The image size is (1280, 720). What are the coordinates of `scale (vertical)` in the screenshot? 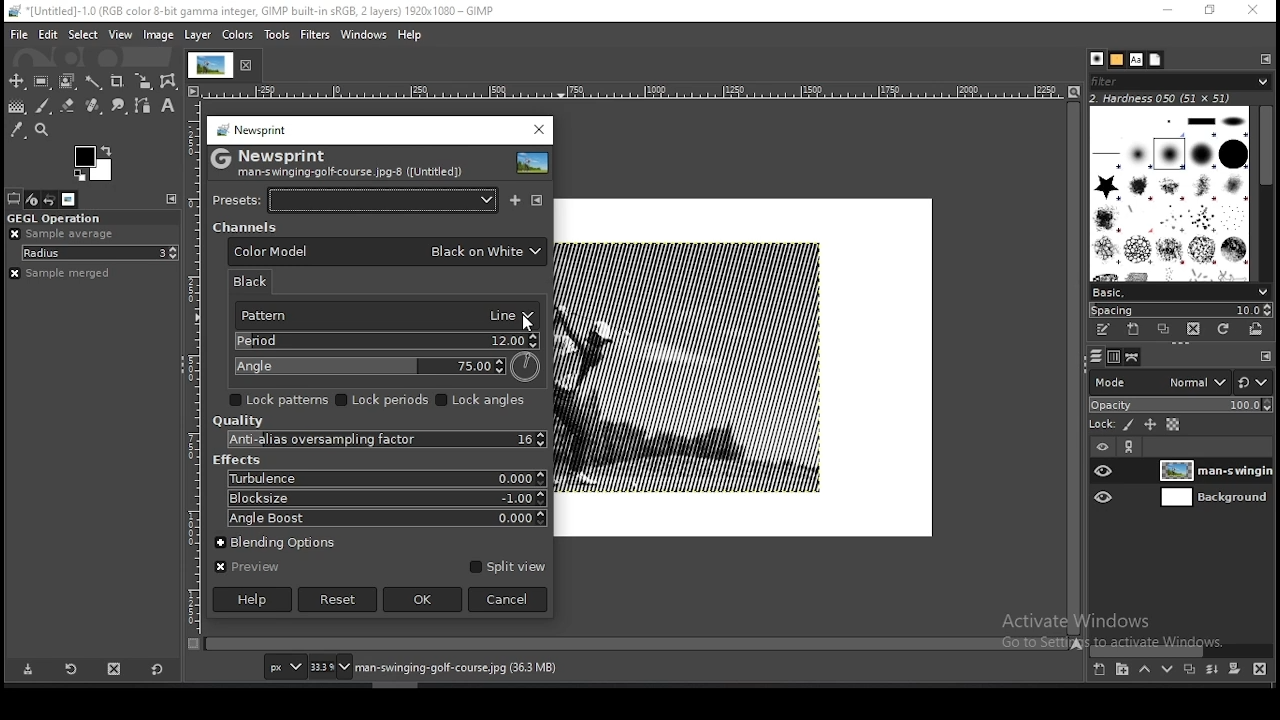 It's located at (195, 367).